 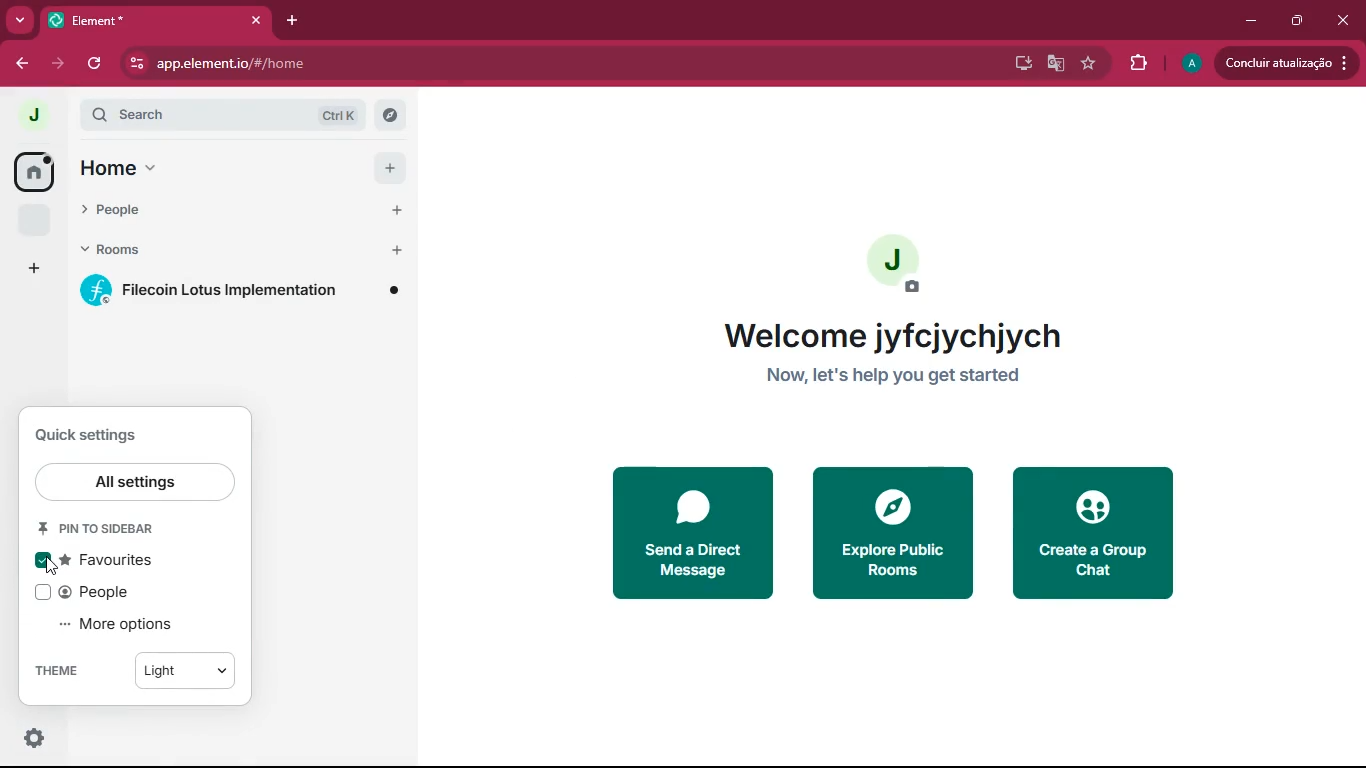 I want to click on people, so click(x=206, y=212).